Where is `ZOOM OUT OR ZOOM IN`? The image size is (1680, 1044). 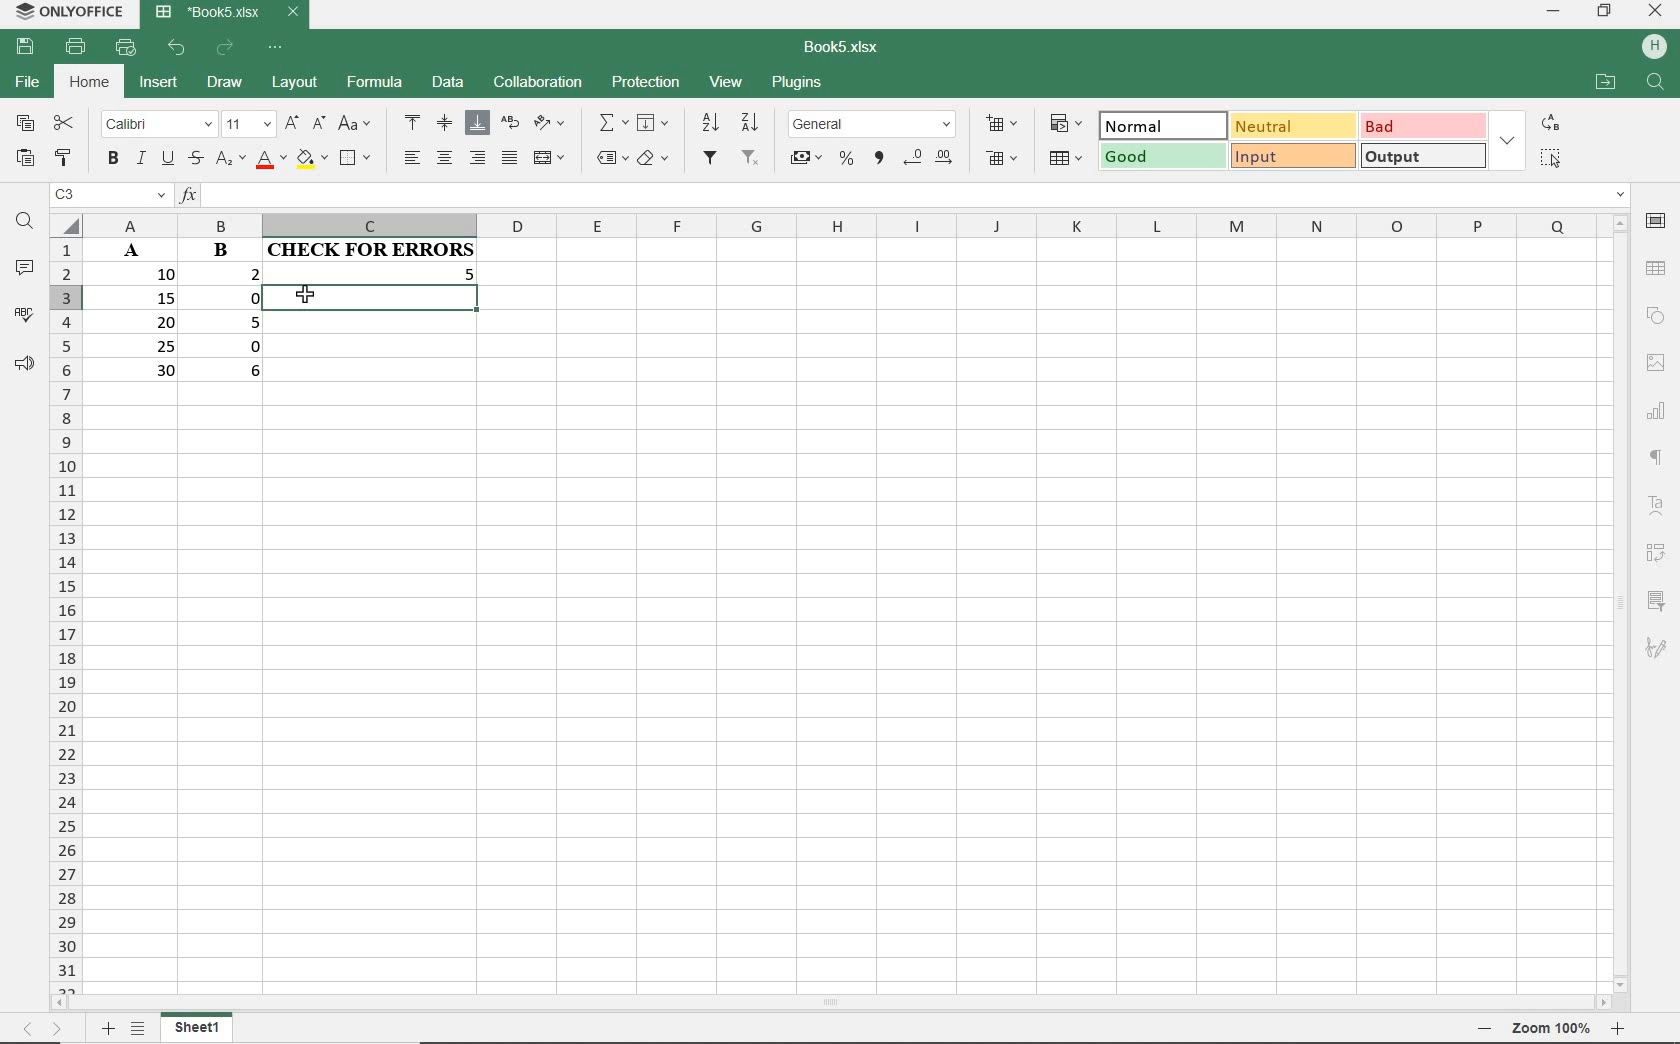 ZOOM OUT OR ZOOM IN is located at coordinates (1552, 1030).